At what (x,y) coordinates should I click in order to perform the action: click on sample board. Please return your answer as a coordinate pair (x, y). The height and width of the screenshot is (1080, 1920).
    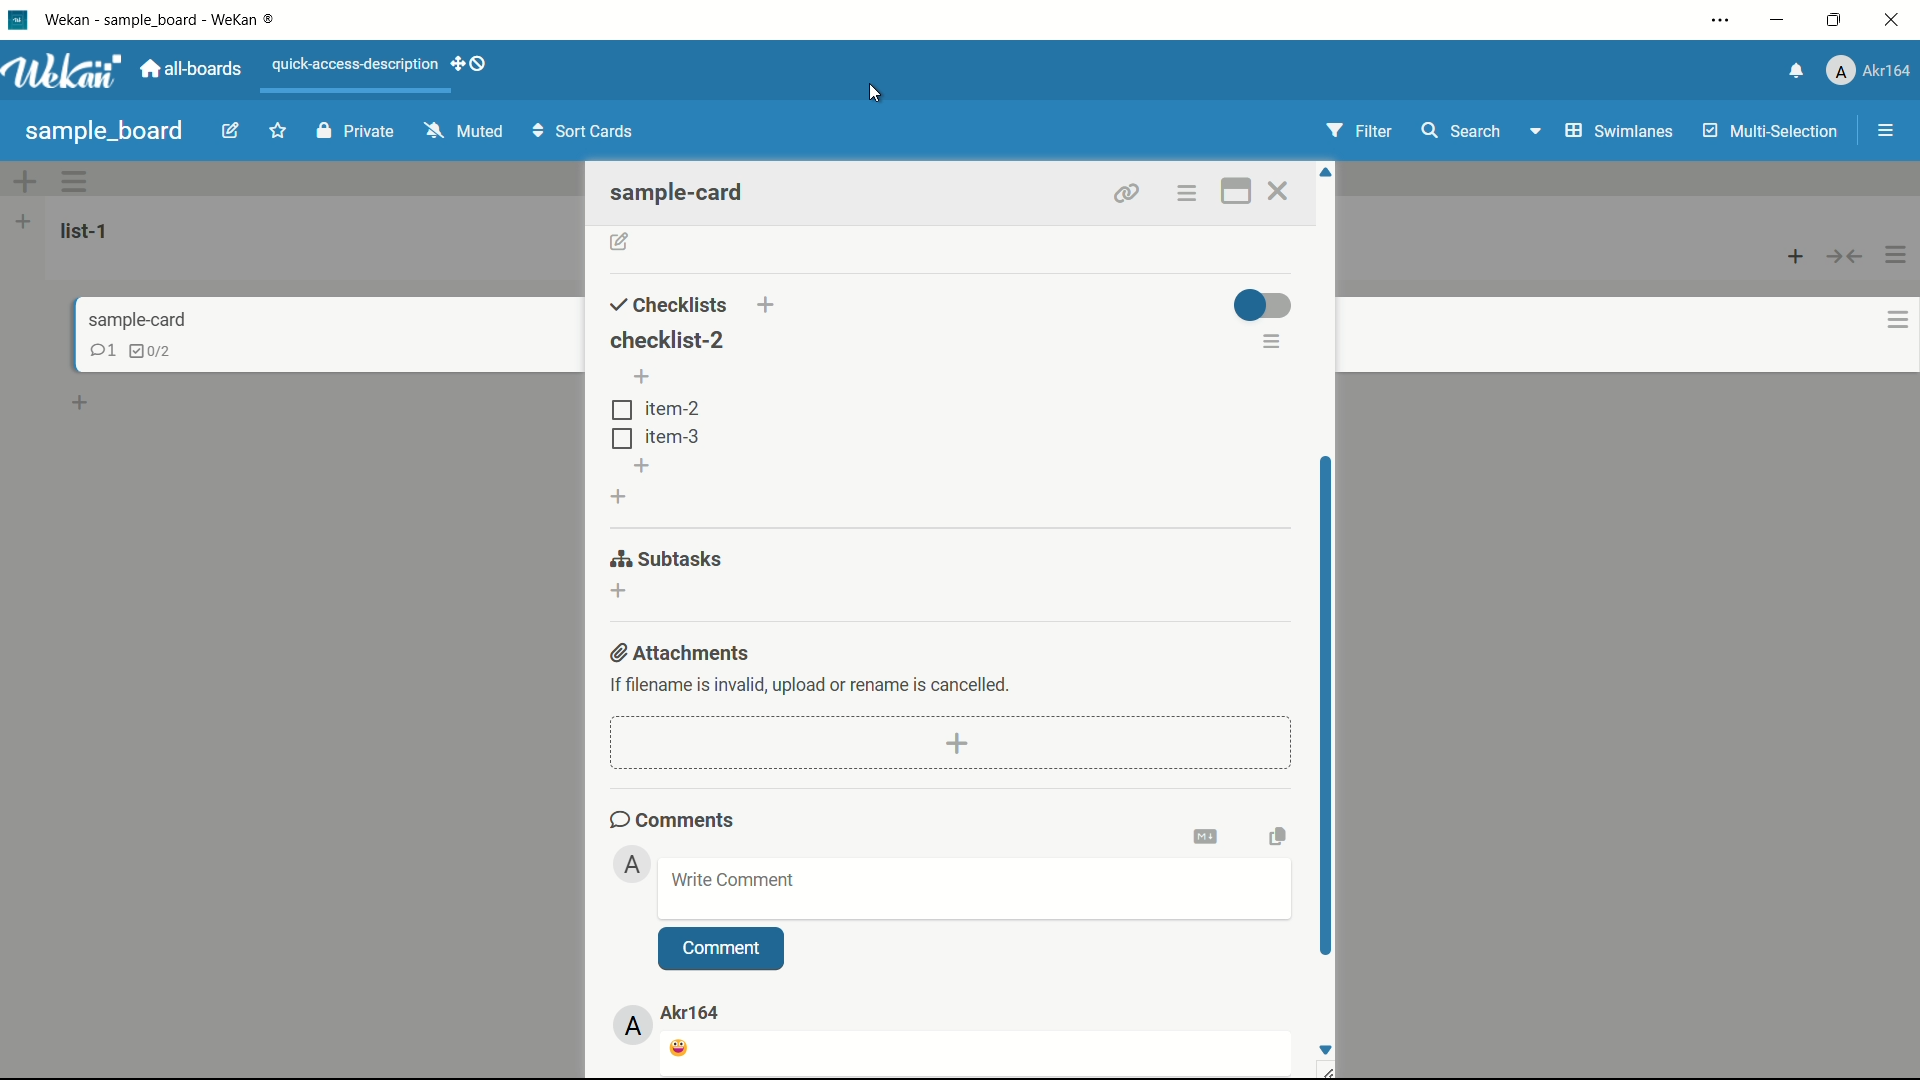
    Looking at the image, I should click on (104, 131).